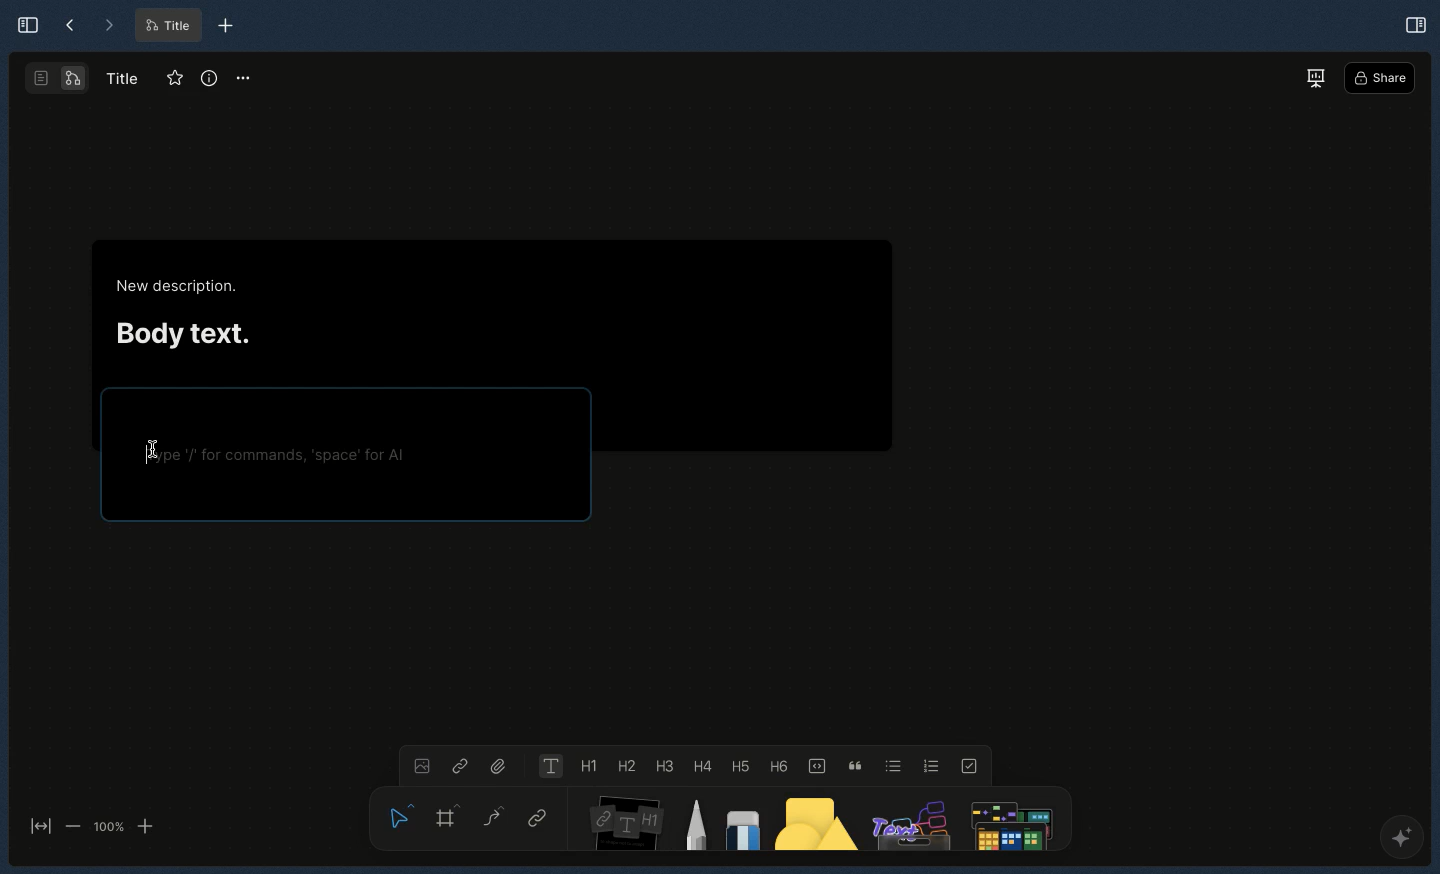 This screenshot has width=1440, height=874. I want to click on Frame, so click(449, 815).